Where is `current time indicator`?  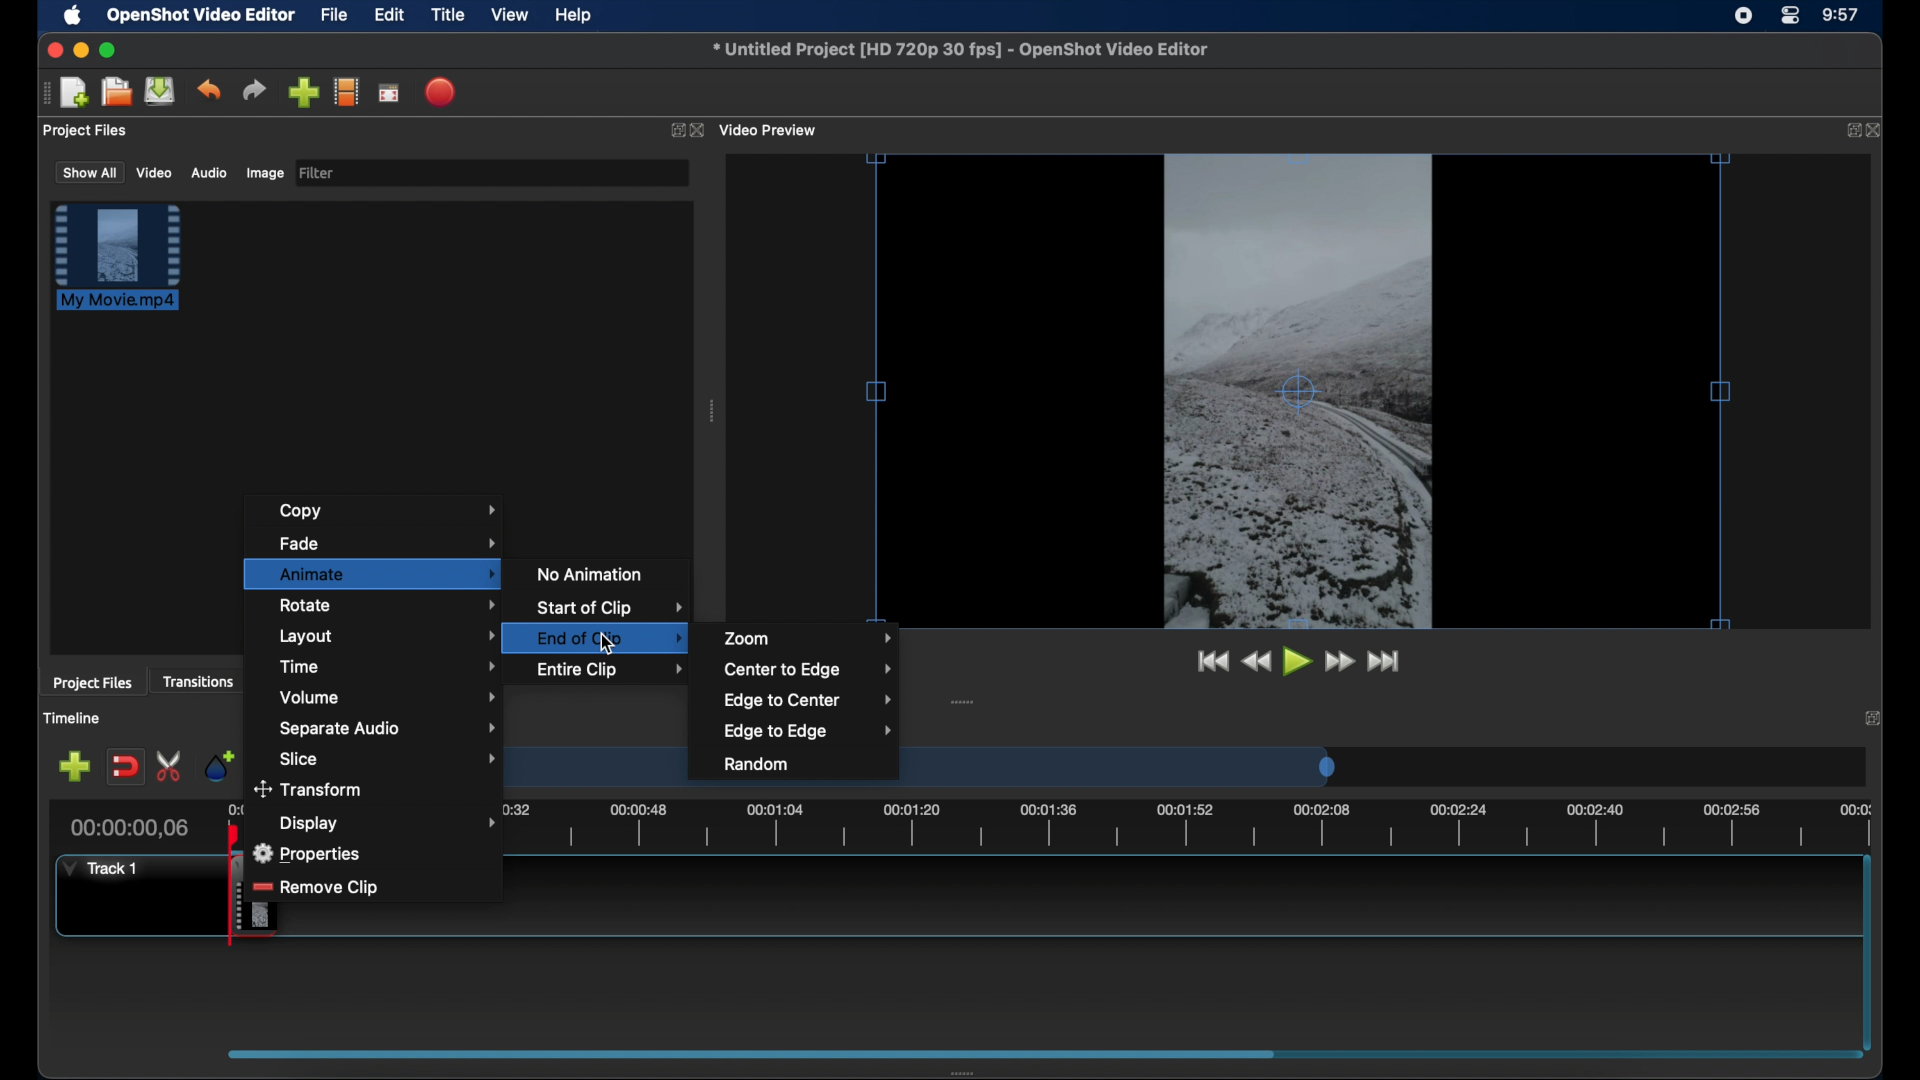 current time indicator is located at coordinates (130, 828).